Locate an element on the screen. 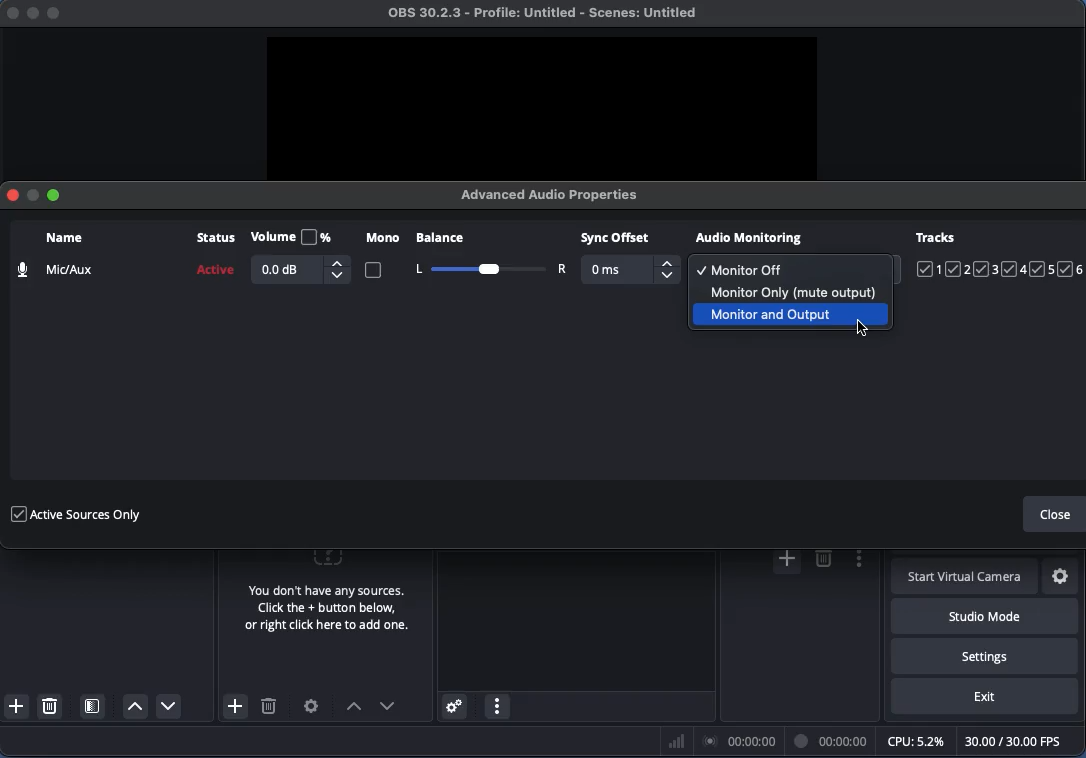  add is located at coordinates (785, 561).